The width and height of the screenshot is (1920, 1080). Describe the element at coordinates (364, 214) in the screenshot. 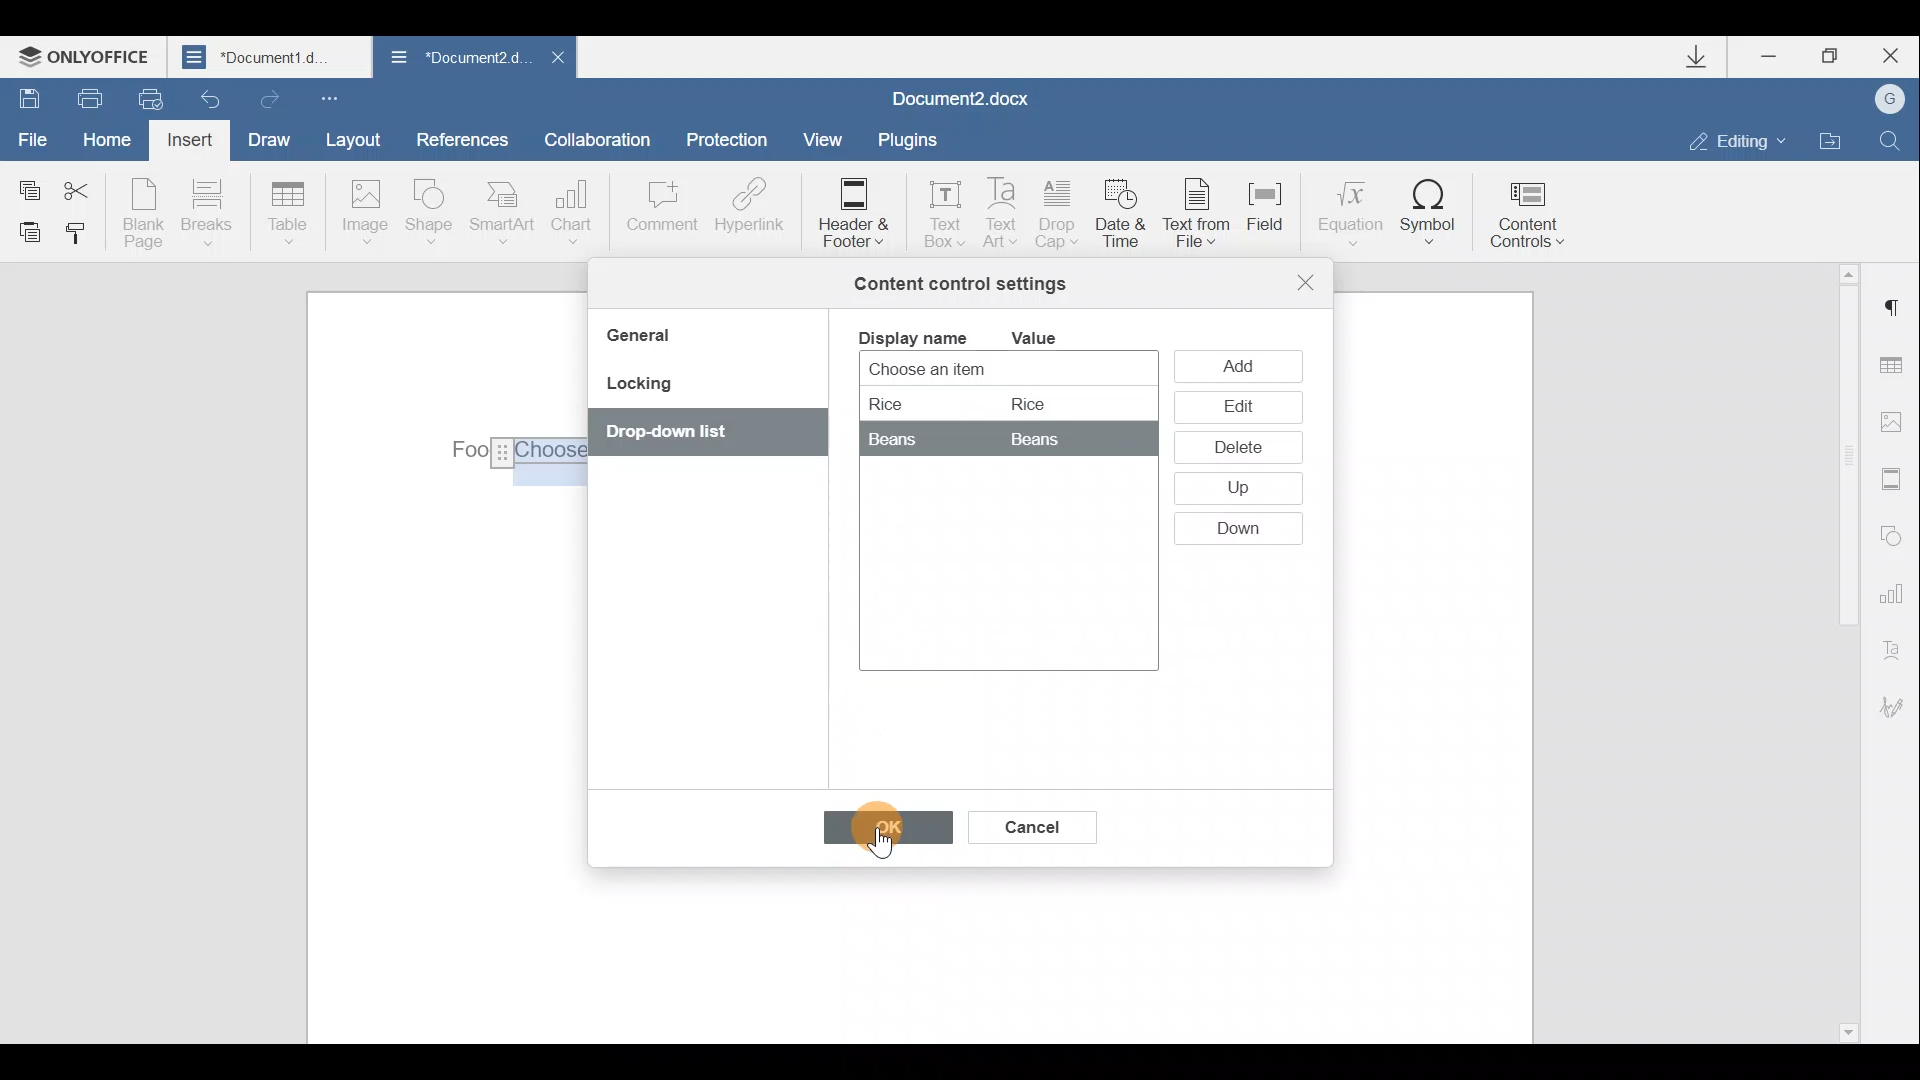

I see `Image` at that location.